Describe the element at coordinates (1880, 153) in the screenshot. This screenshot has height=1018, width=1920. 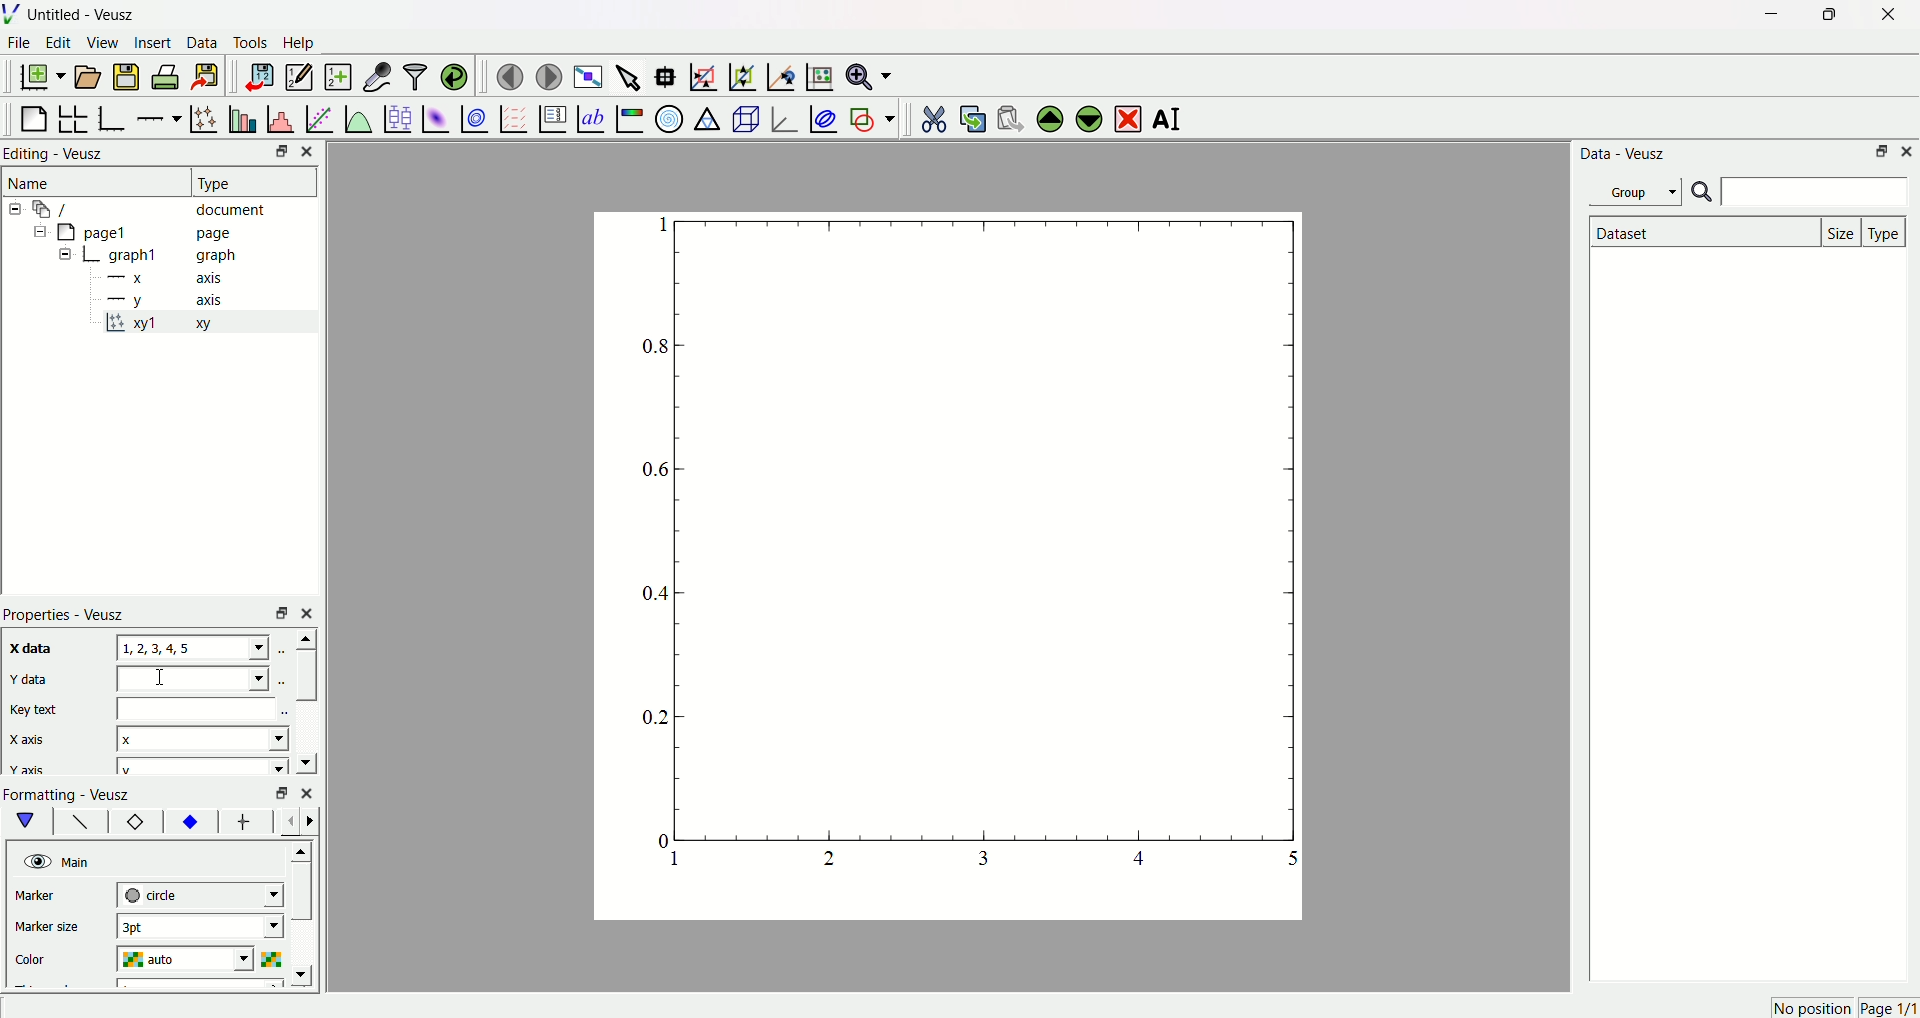
I see `Minimize` at that location.